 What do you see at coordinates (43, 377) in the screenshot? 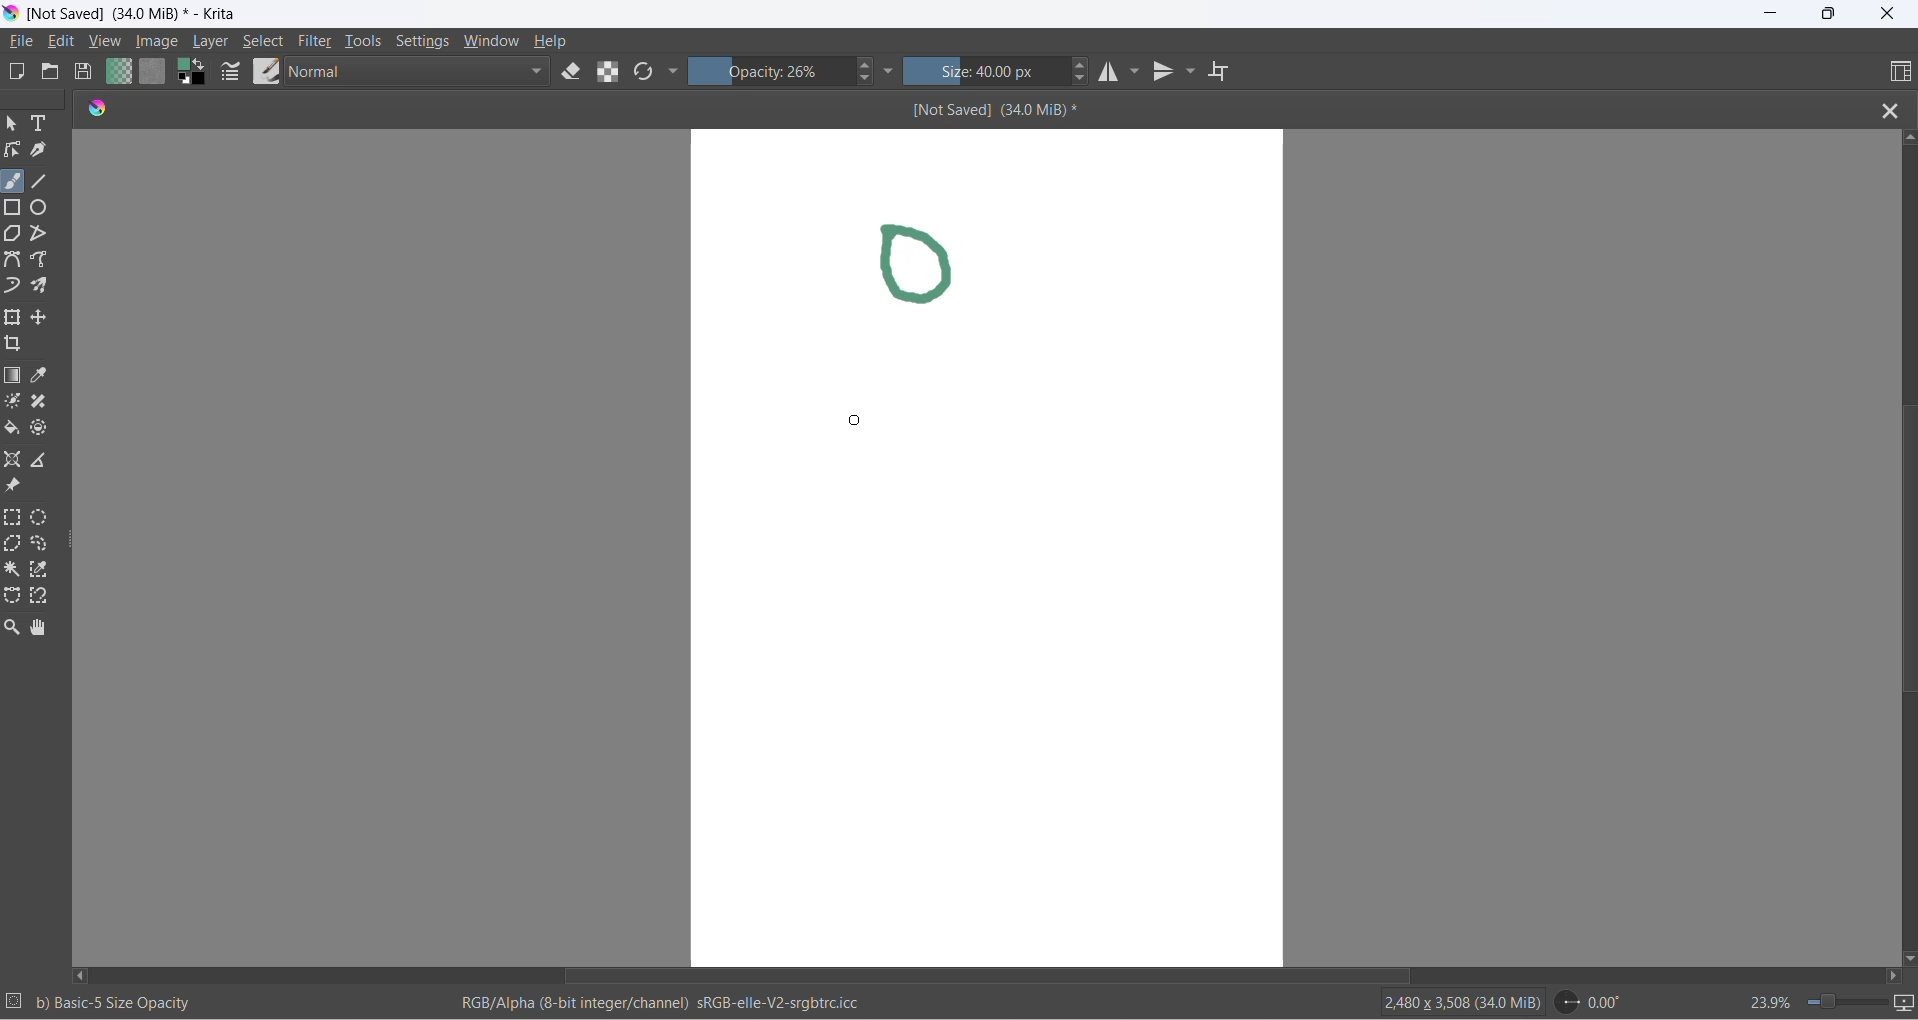
I see `sample a color from image` at bounding box center [43, 377].